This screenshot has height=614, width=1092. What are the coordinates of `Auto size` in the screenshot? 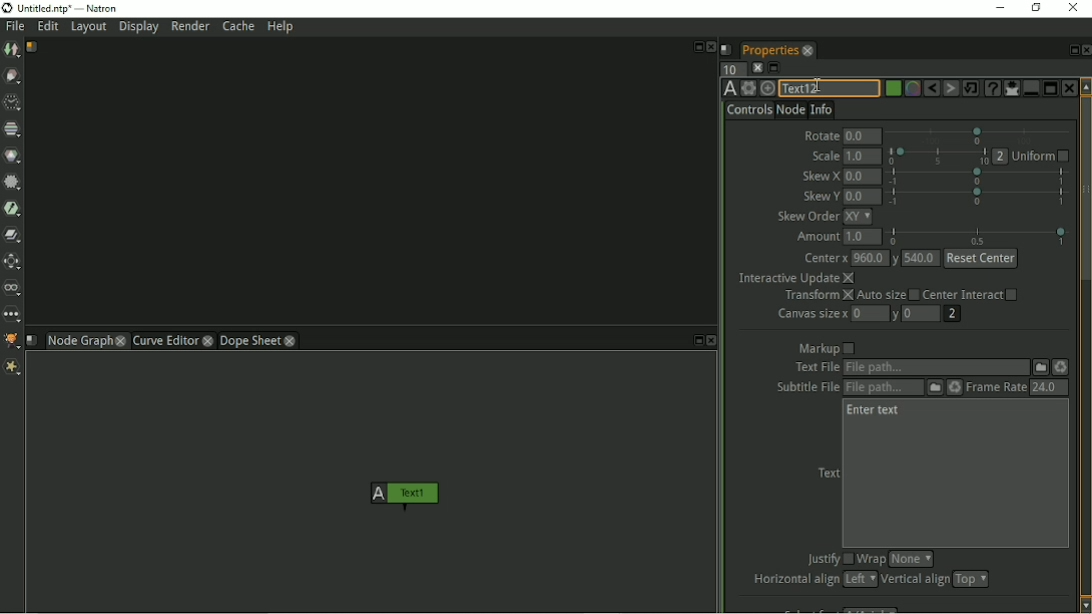 It's located at (887, 296).